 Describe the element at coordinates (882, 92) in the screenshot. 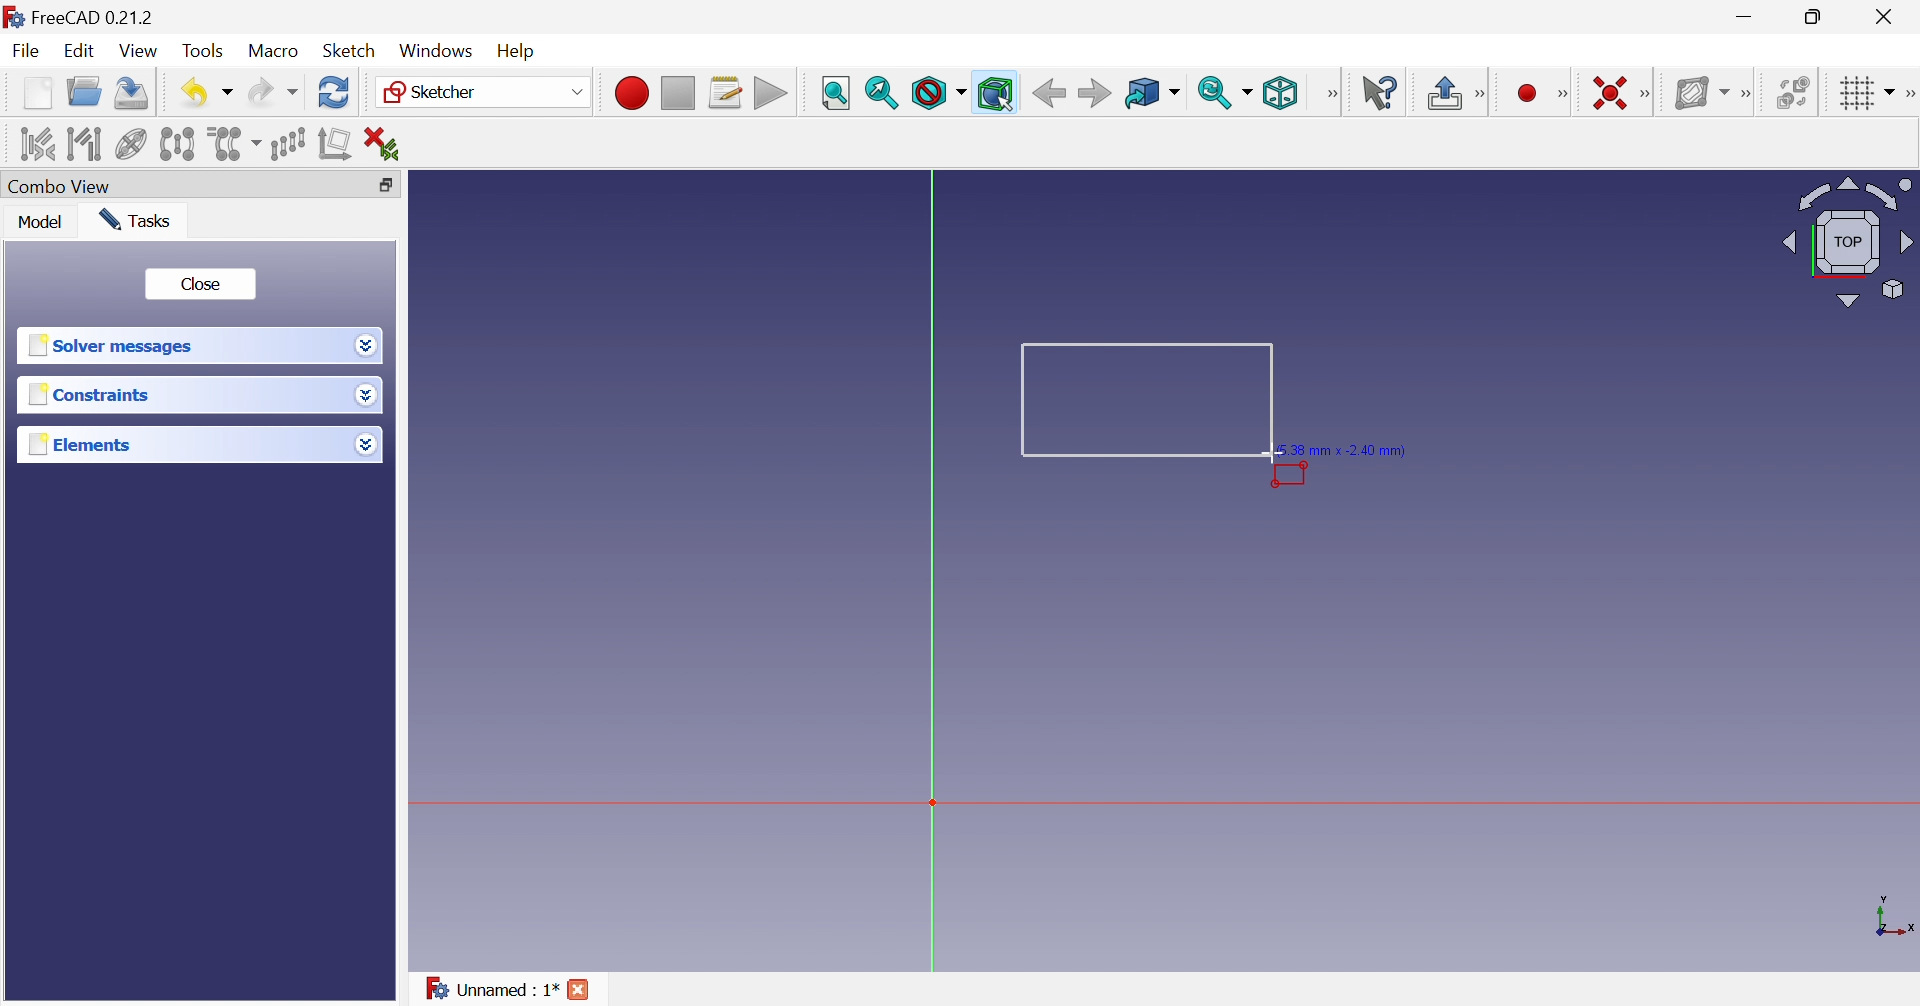

I see `Fit selection` at that location.